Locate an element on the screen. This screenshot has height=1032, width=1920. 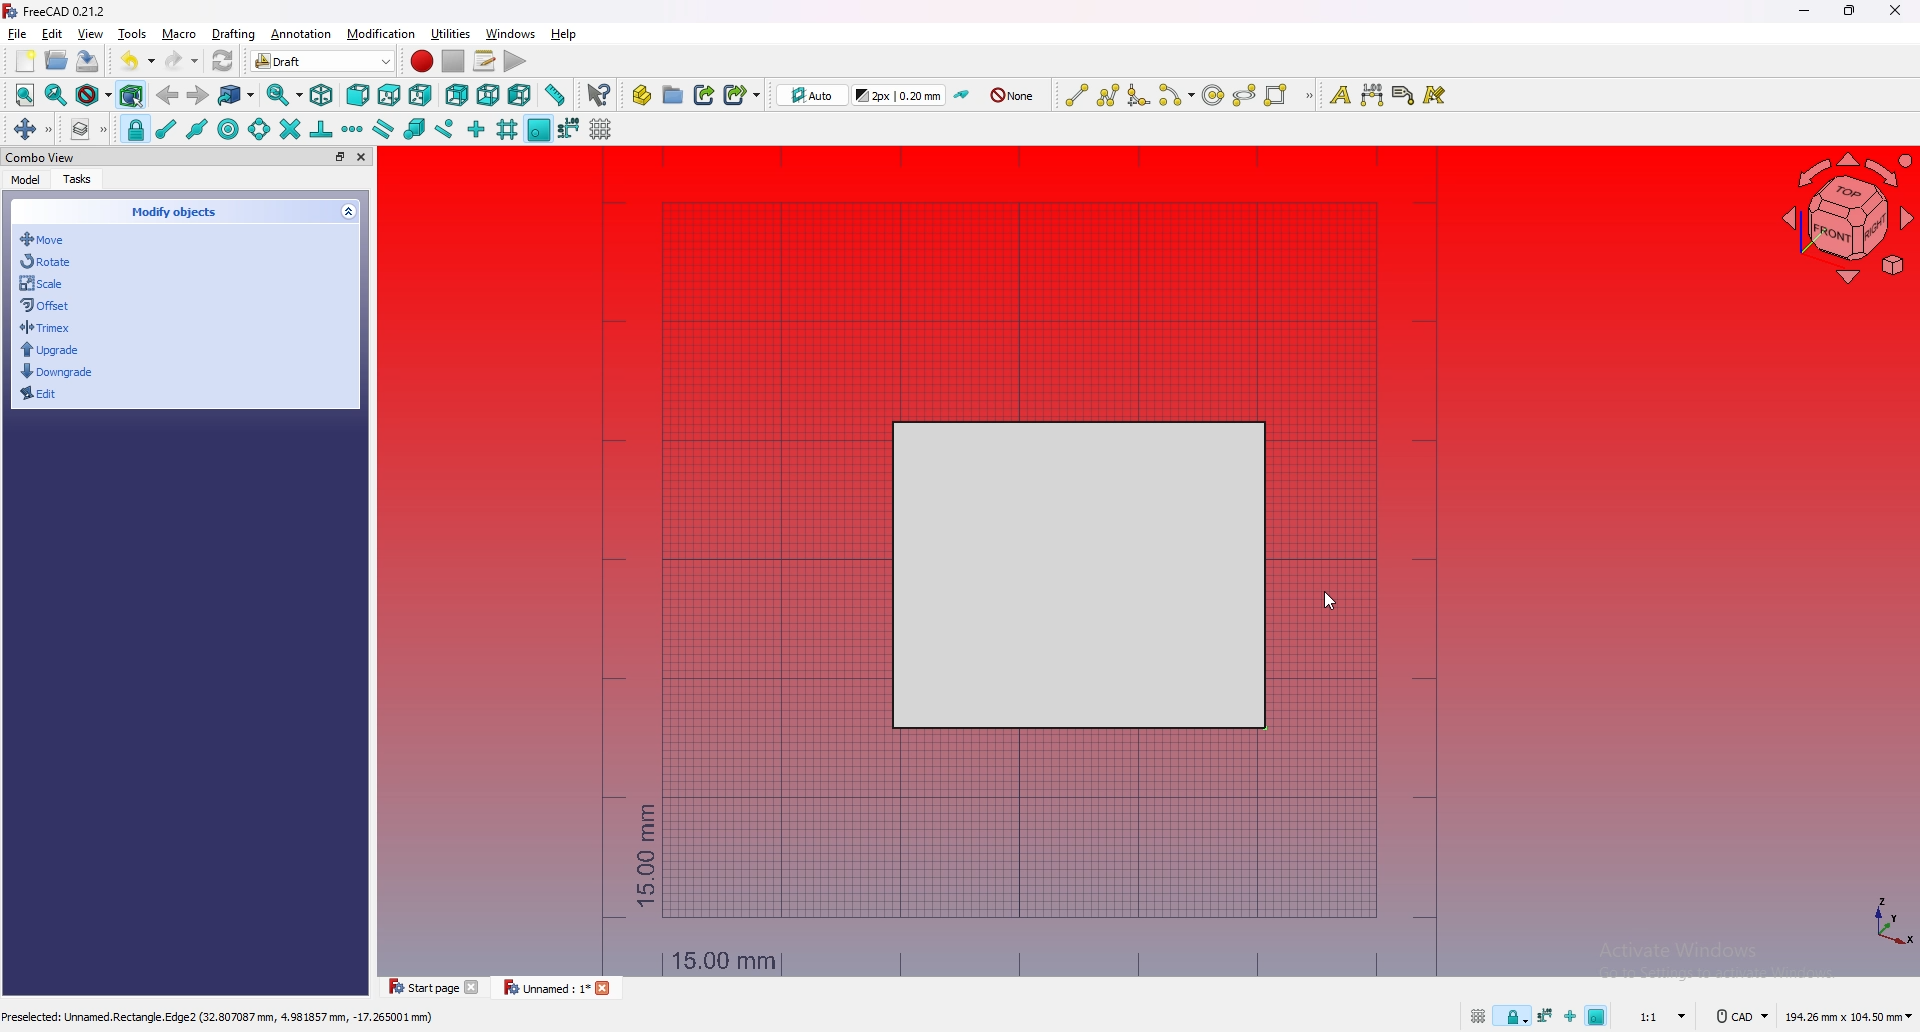
file is located at coordinates (18, 34).